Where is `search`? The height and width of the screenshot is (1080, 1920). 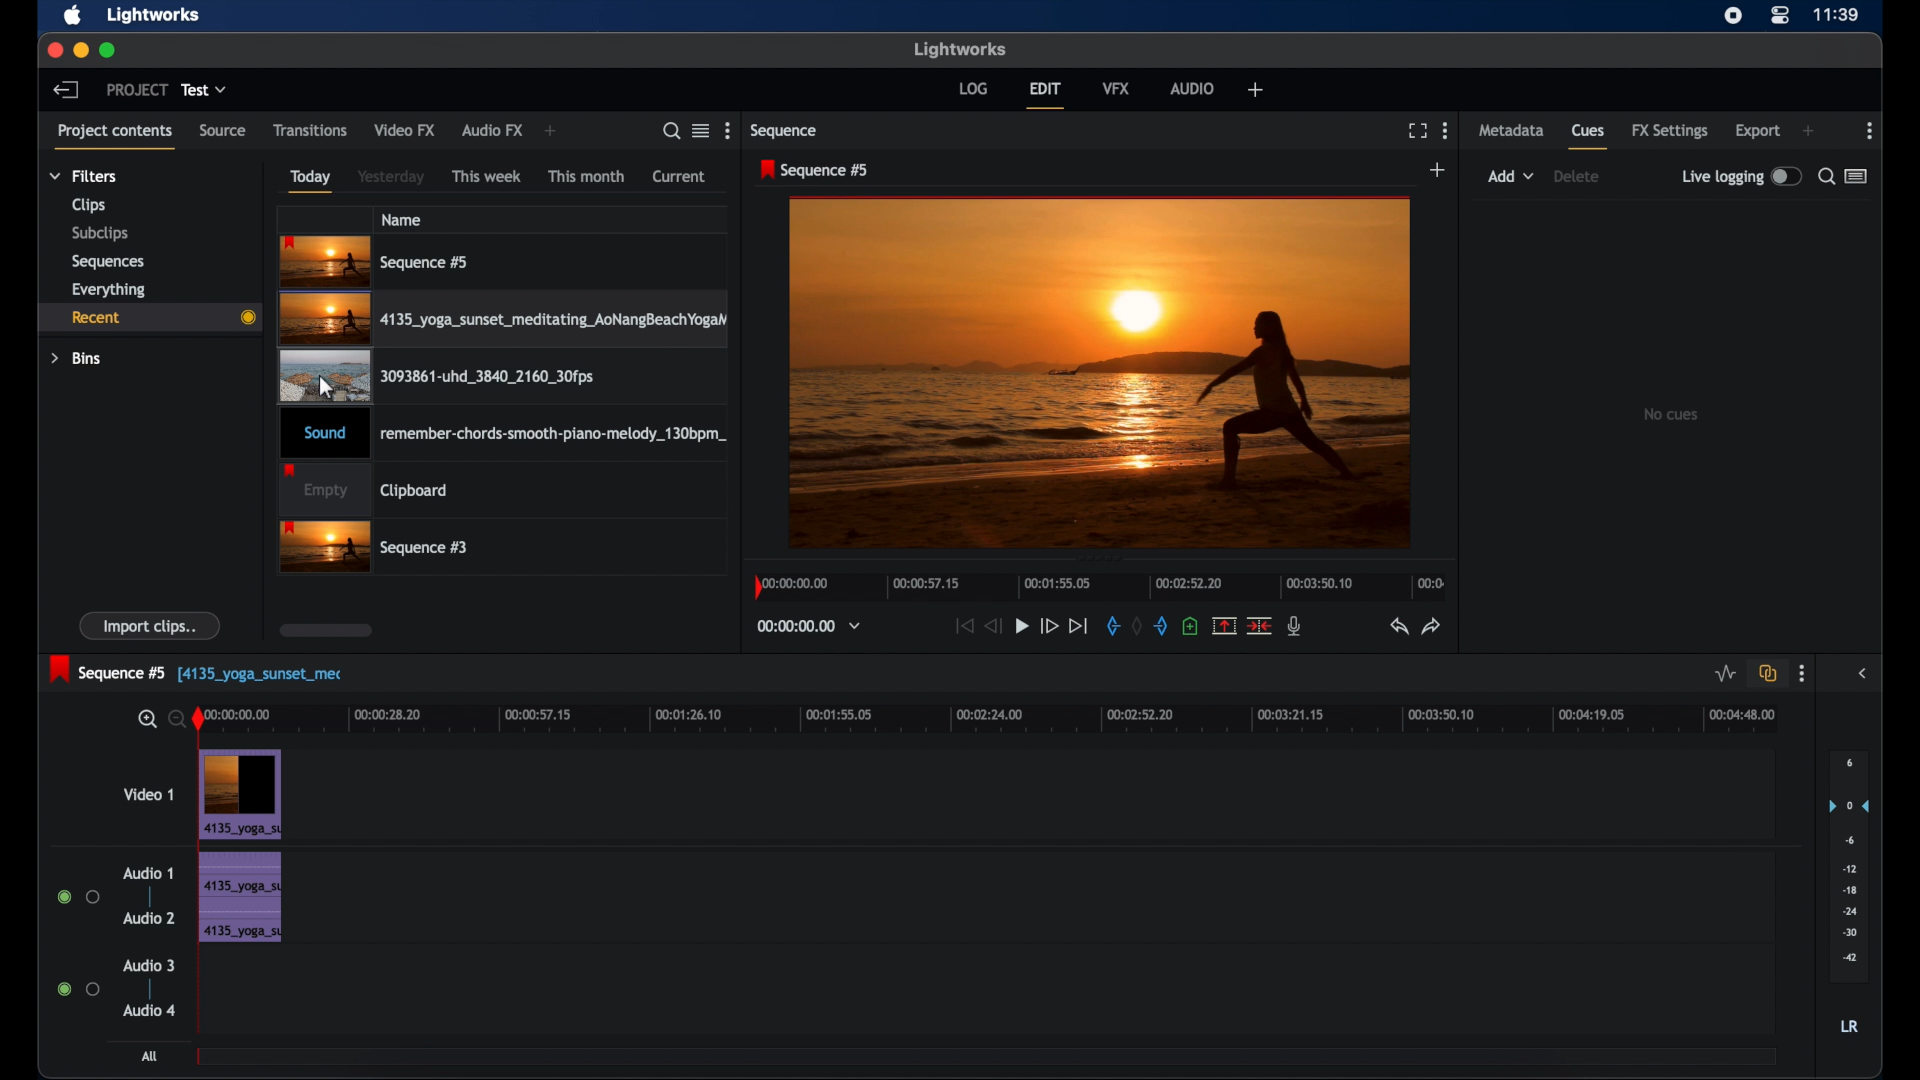 search is located at coordinates (1825, 178).